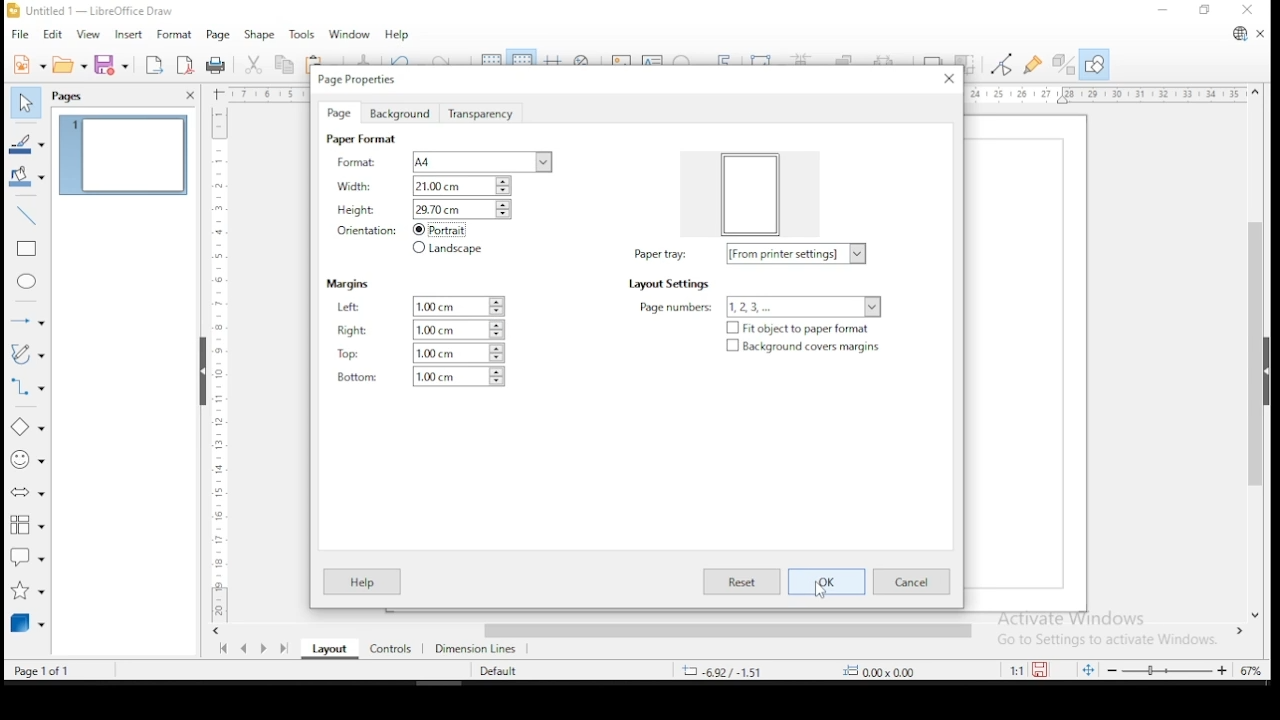 The image size is (1280, 720). Describe the element at coordinates (349, 36) in the screenshot. I see `window` at that location.